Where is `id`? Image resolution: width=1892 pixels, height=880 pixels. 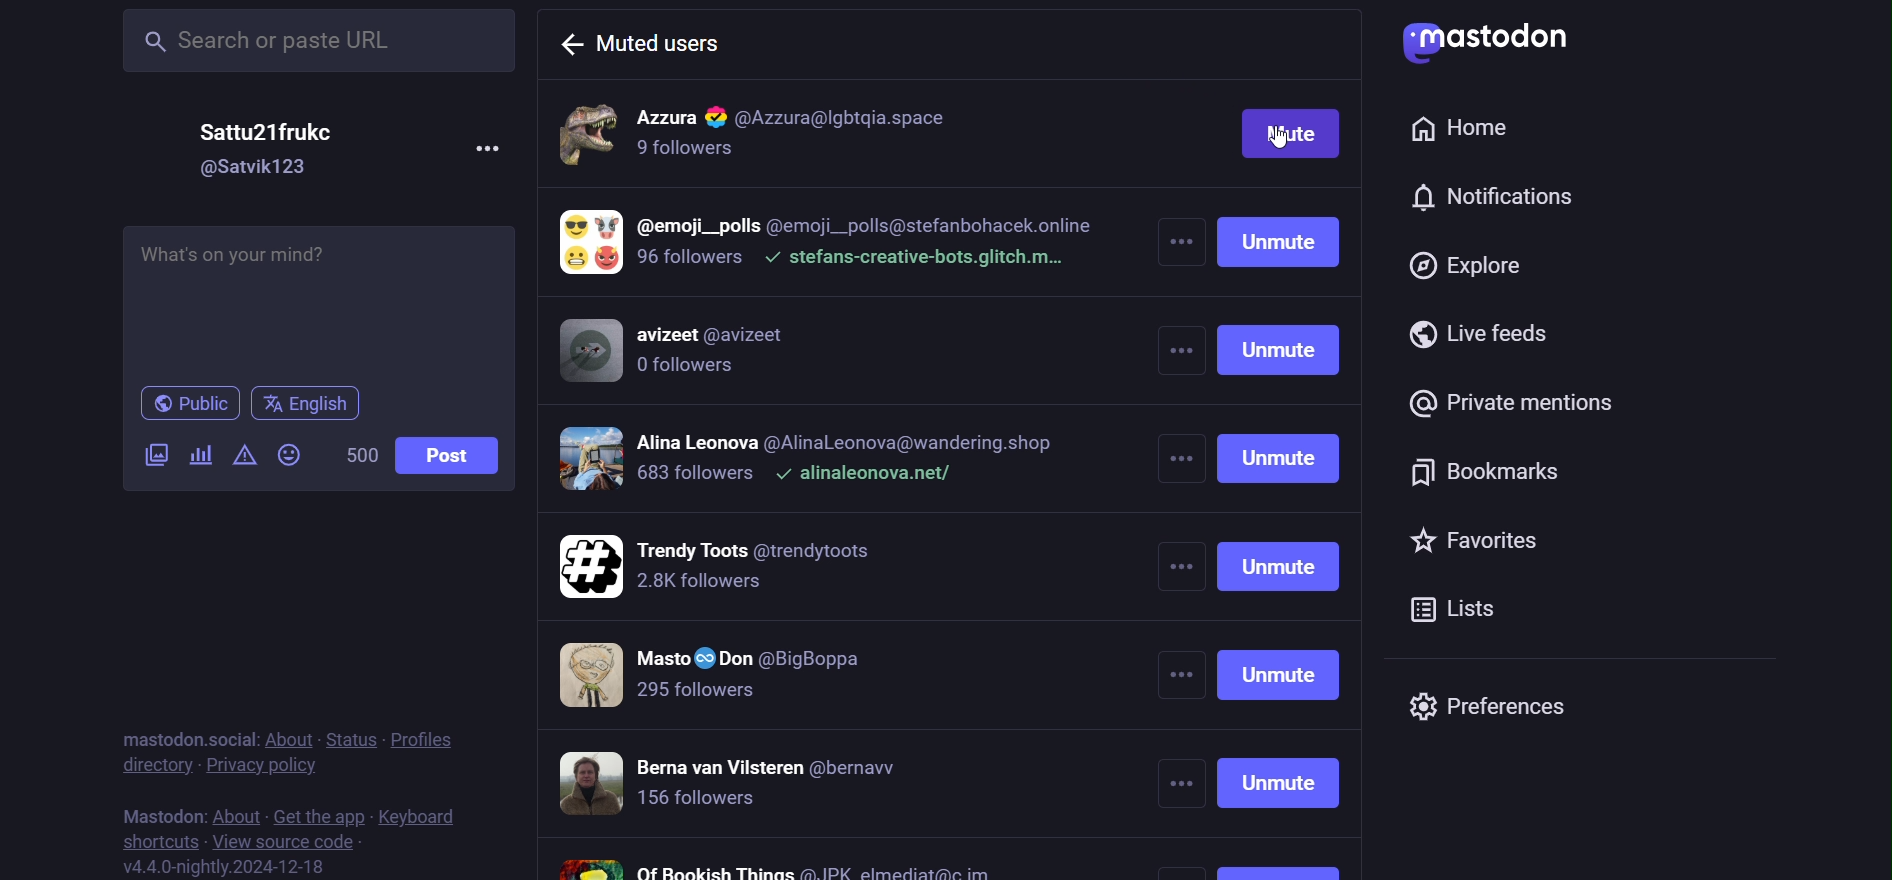 id is located at coordinates (261, 169).